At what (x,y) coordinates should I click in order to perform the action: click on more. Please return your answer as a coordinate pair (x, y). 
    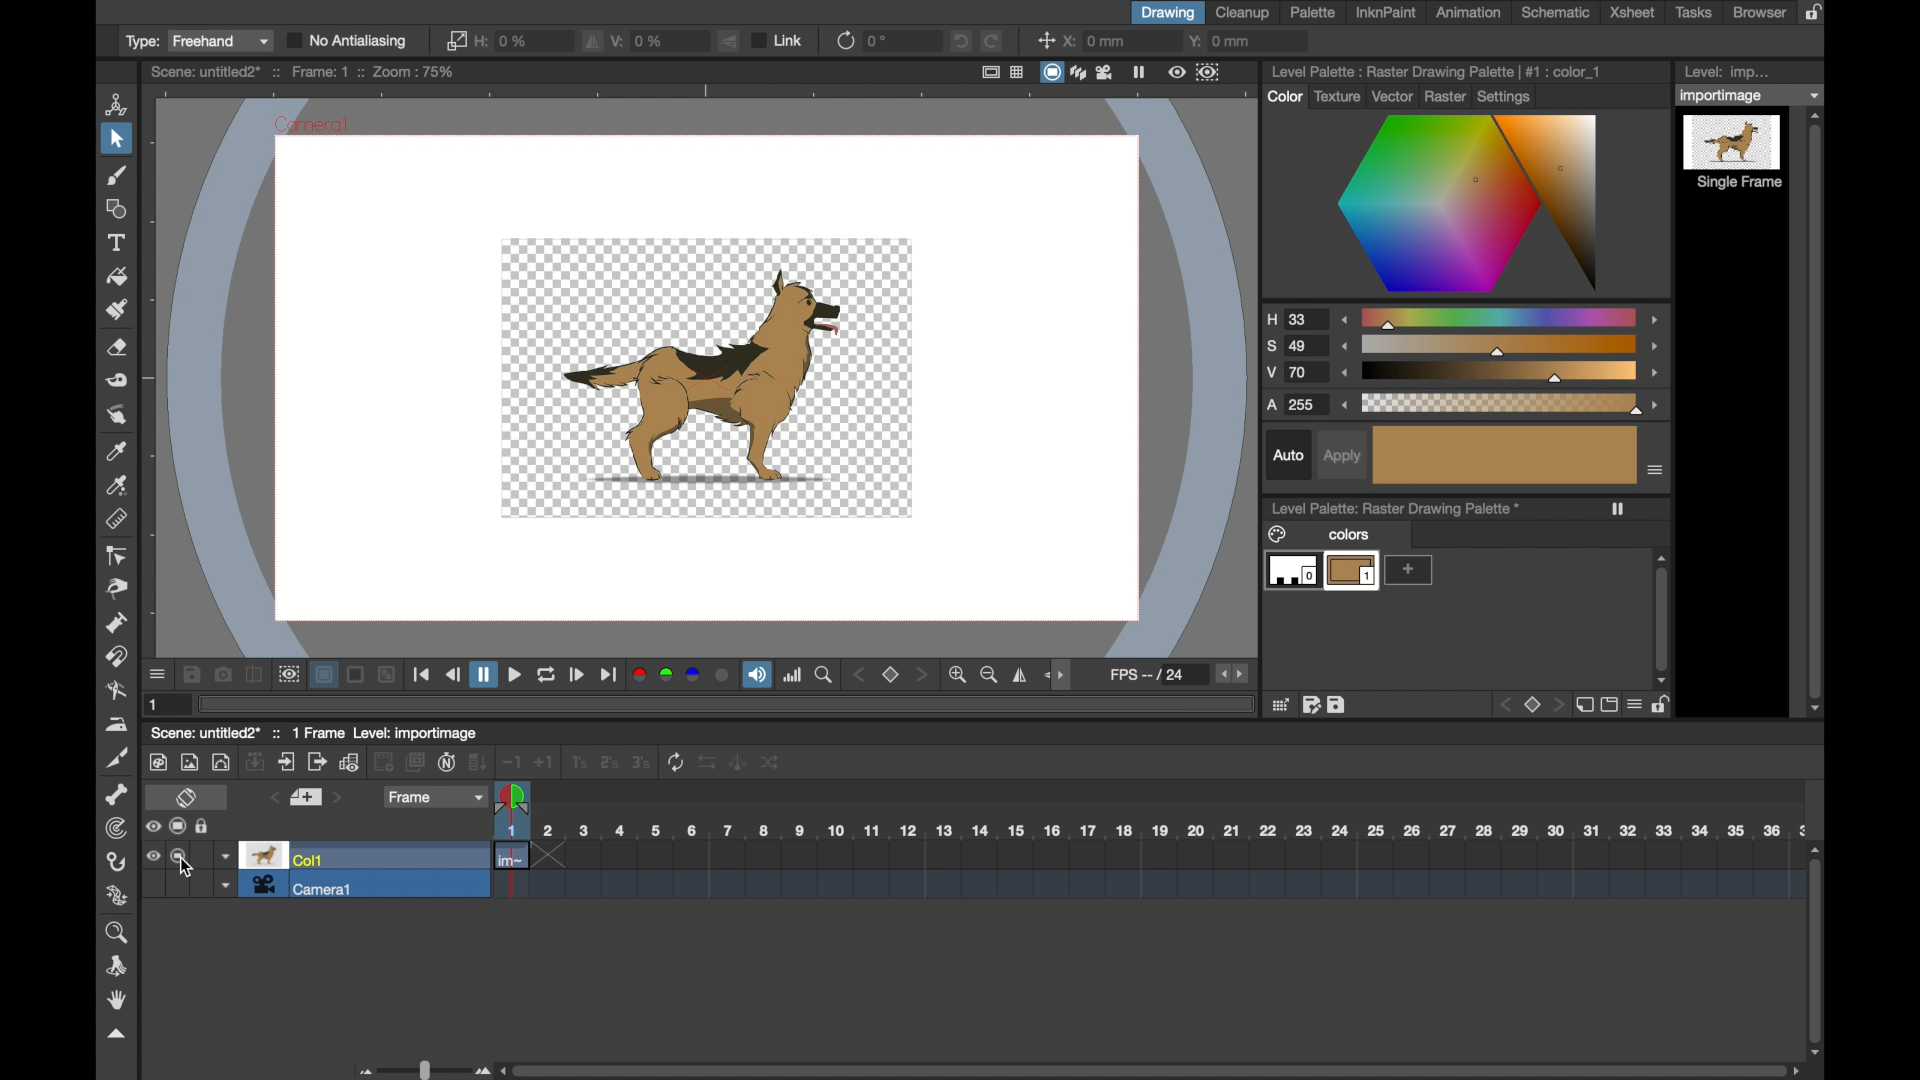
    Looking at the image, I should click on (1409, 570).